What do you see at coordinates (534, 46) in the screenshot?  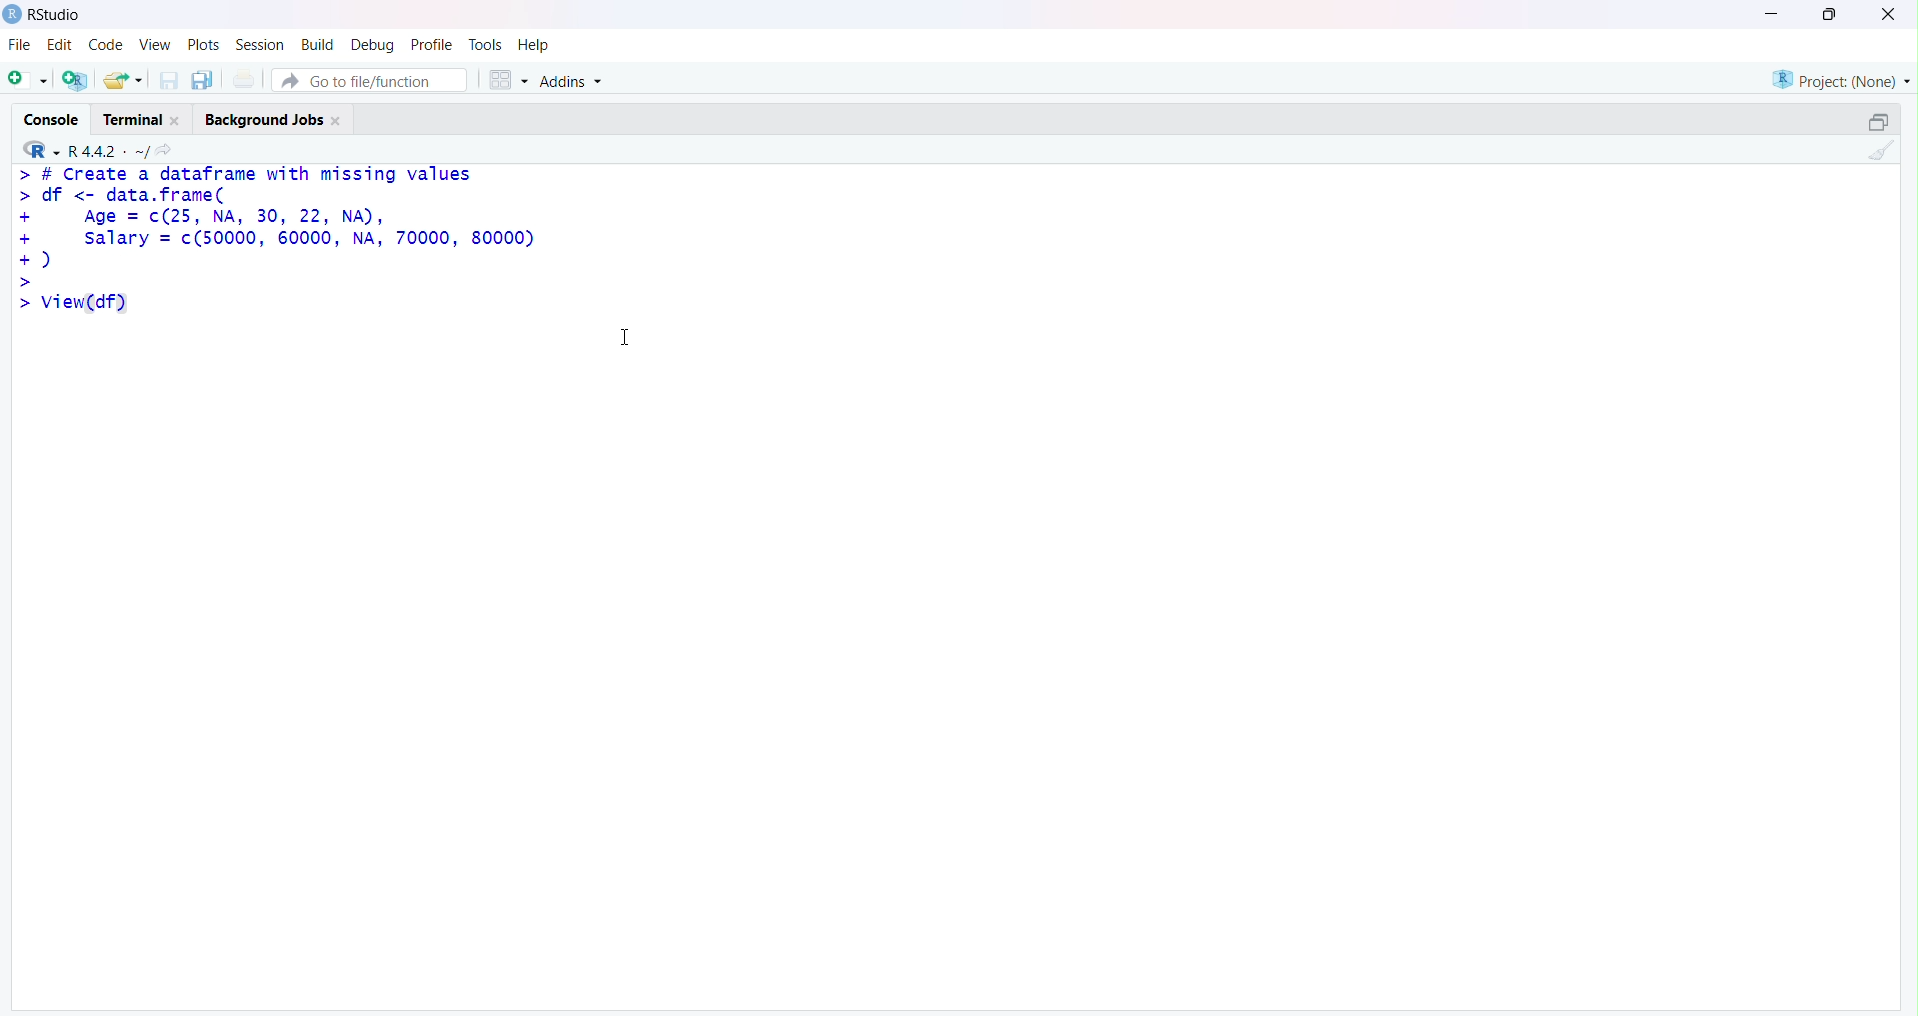 I see `Help` at bounding box center [534, 46].